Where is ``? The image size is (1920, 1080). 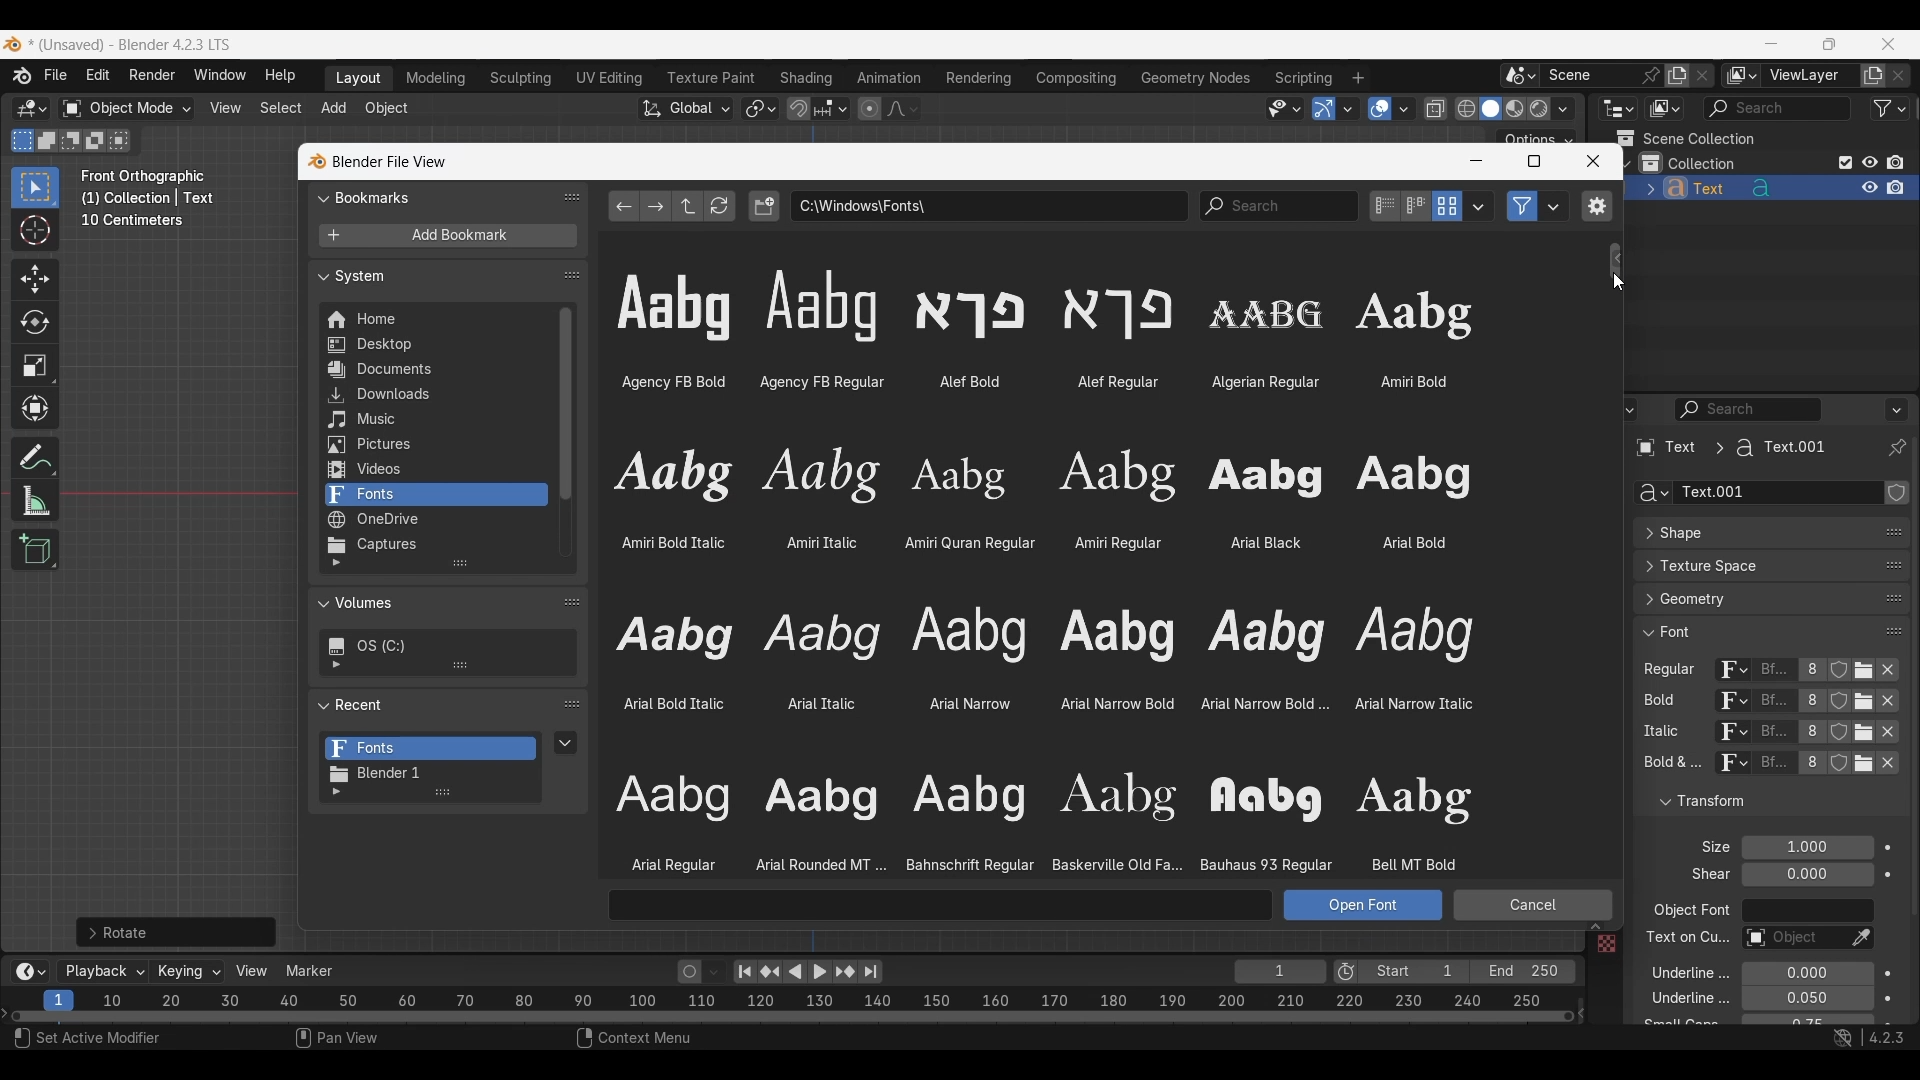  is located at coordinates (1685, 940).